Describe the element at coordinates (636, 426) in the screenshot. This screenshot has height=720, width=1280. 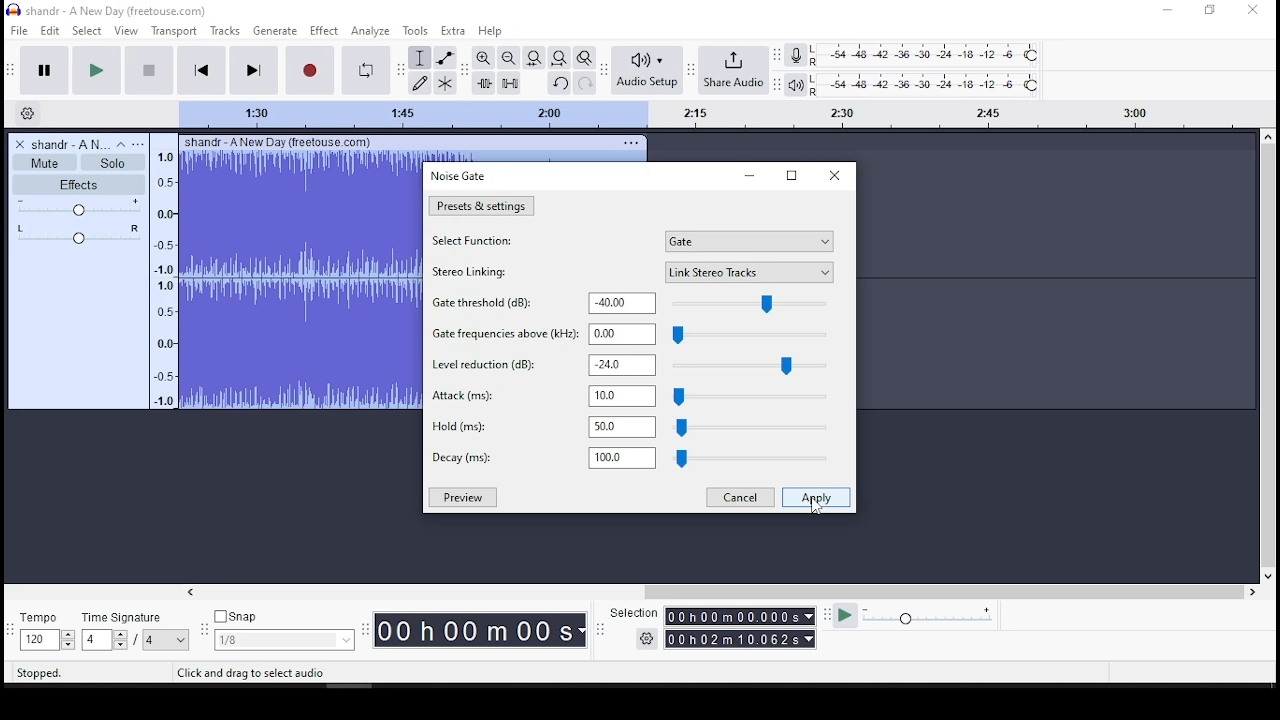
I see `hold` at that location.